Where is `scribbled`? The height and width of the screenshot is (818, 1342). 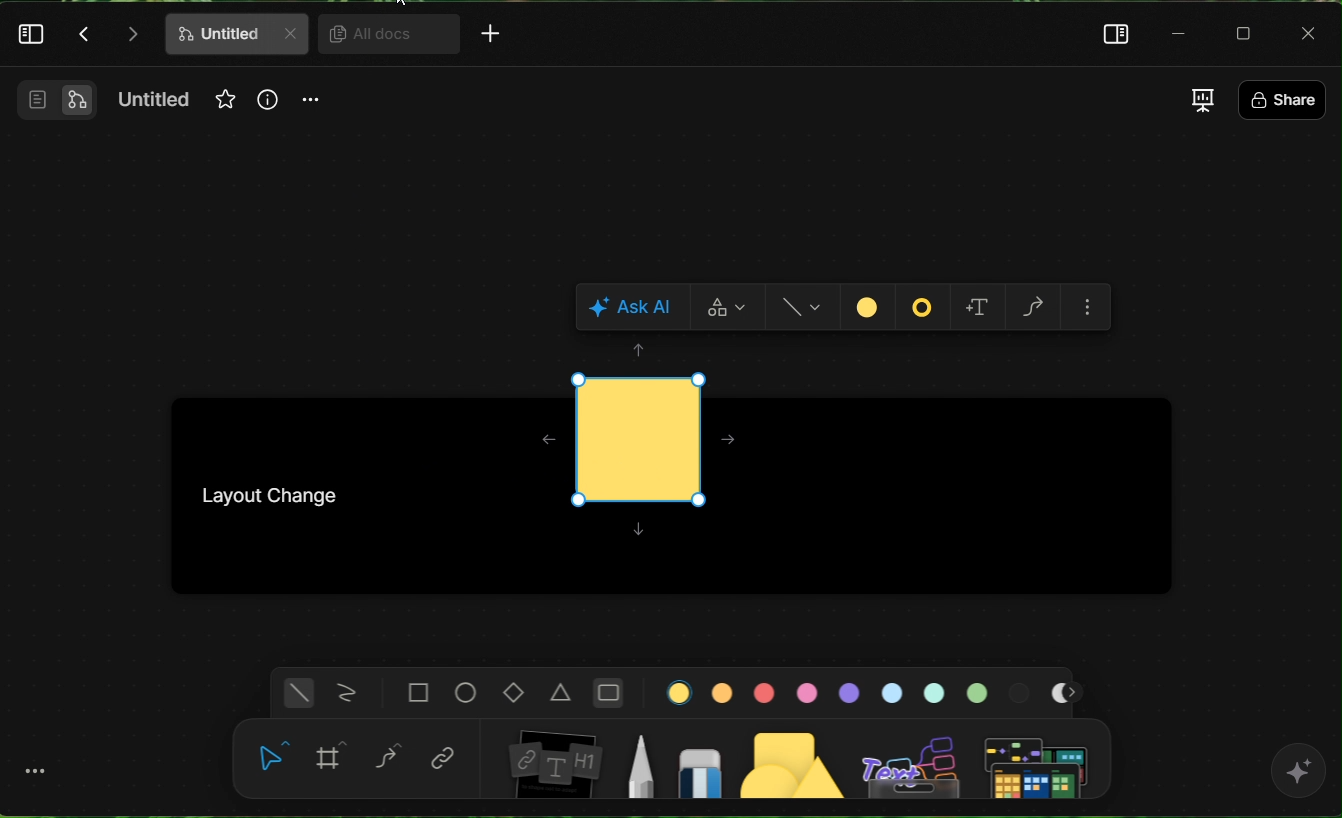 scribbled is located at coordinates (344, 692).